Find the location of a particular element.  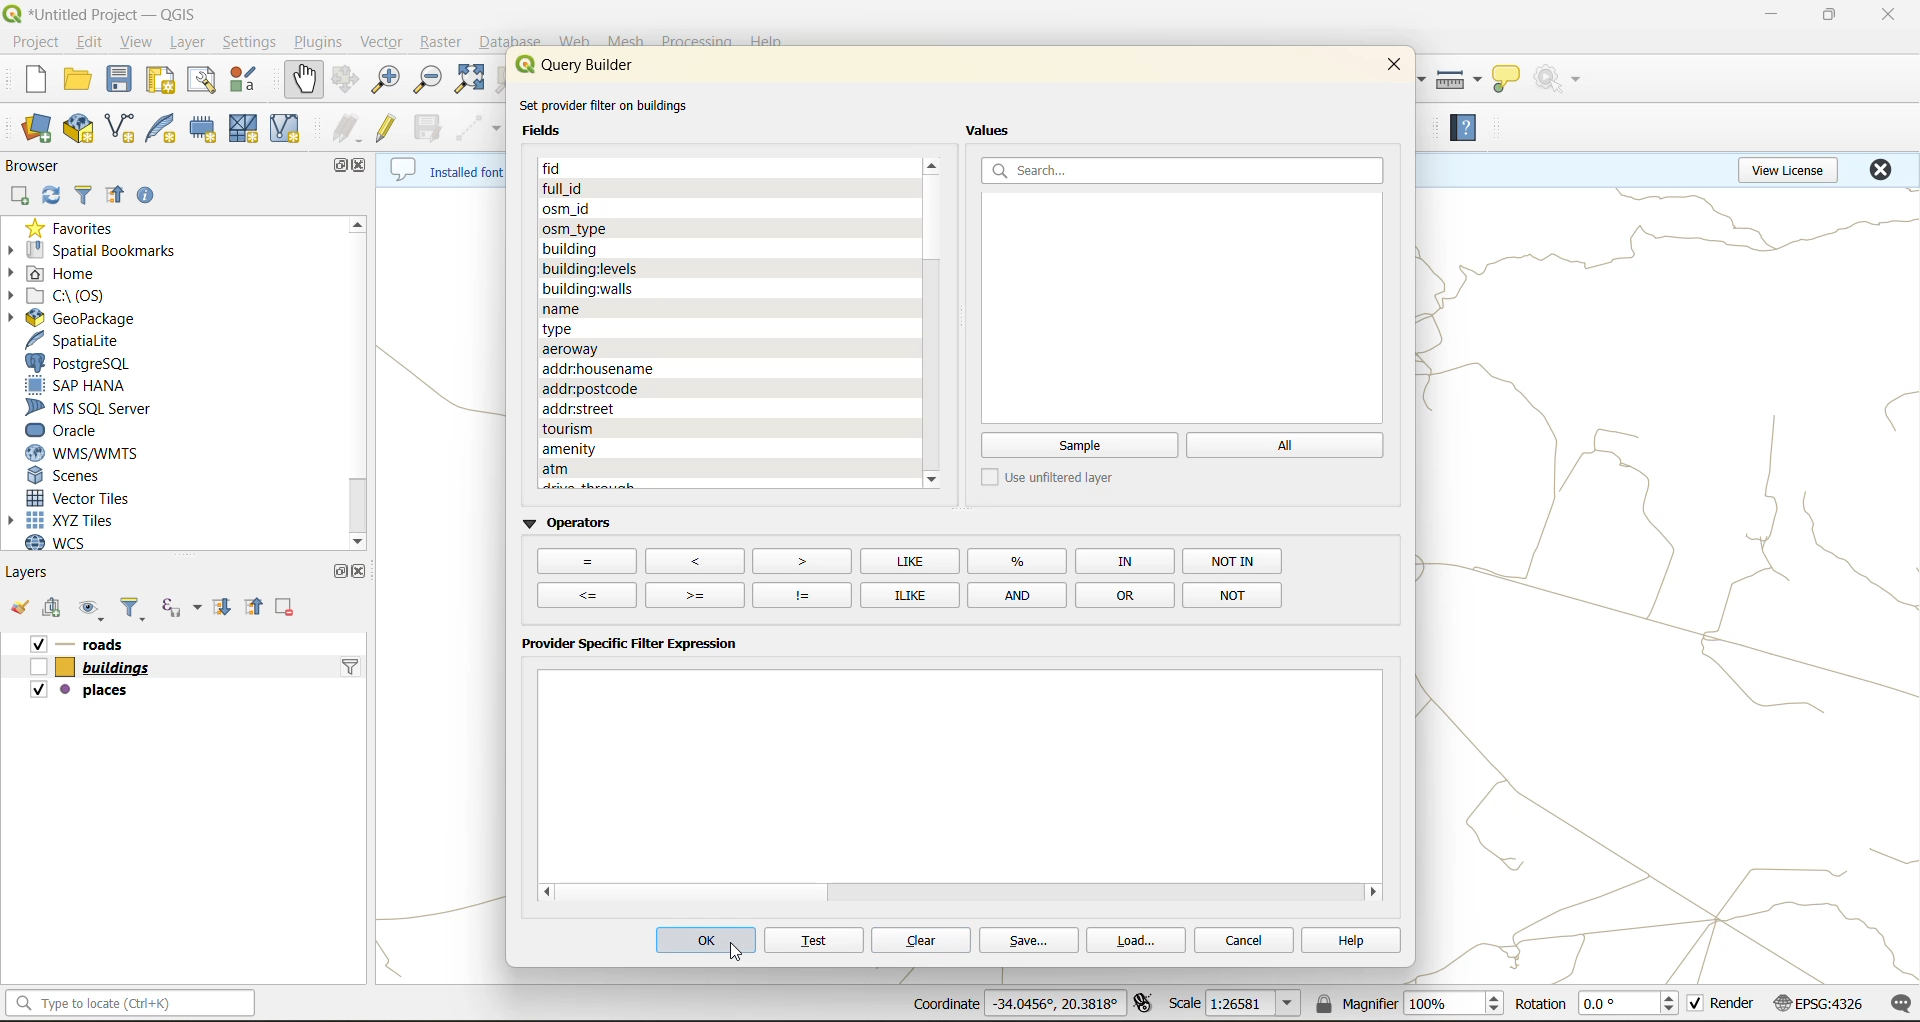

spatial bookmarks is located at coordinates (107, 249).